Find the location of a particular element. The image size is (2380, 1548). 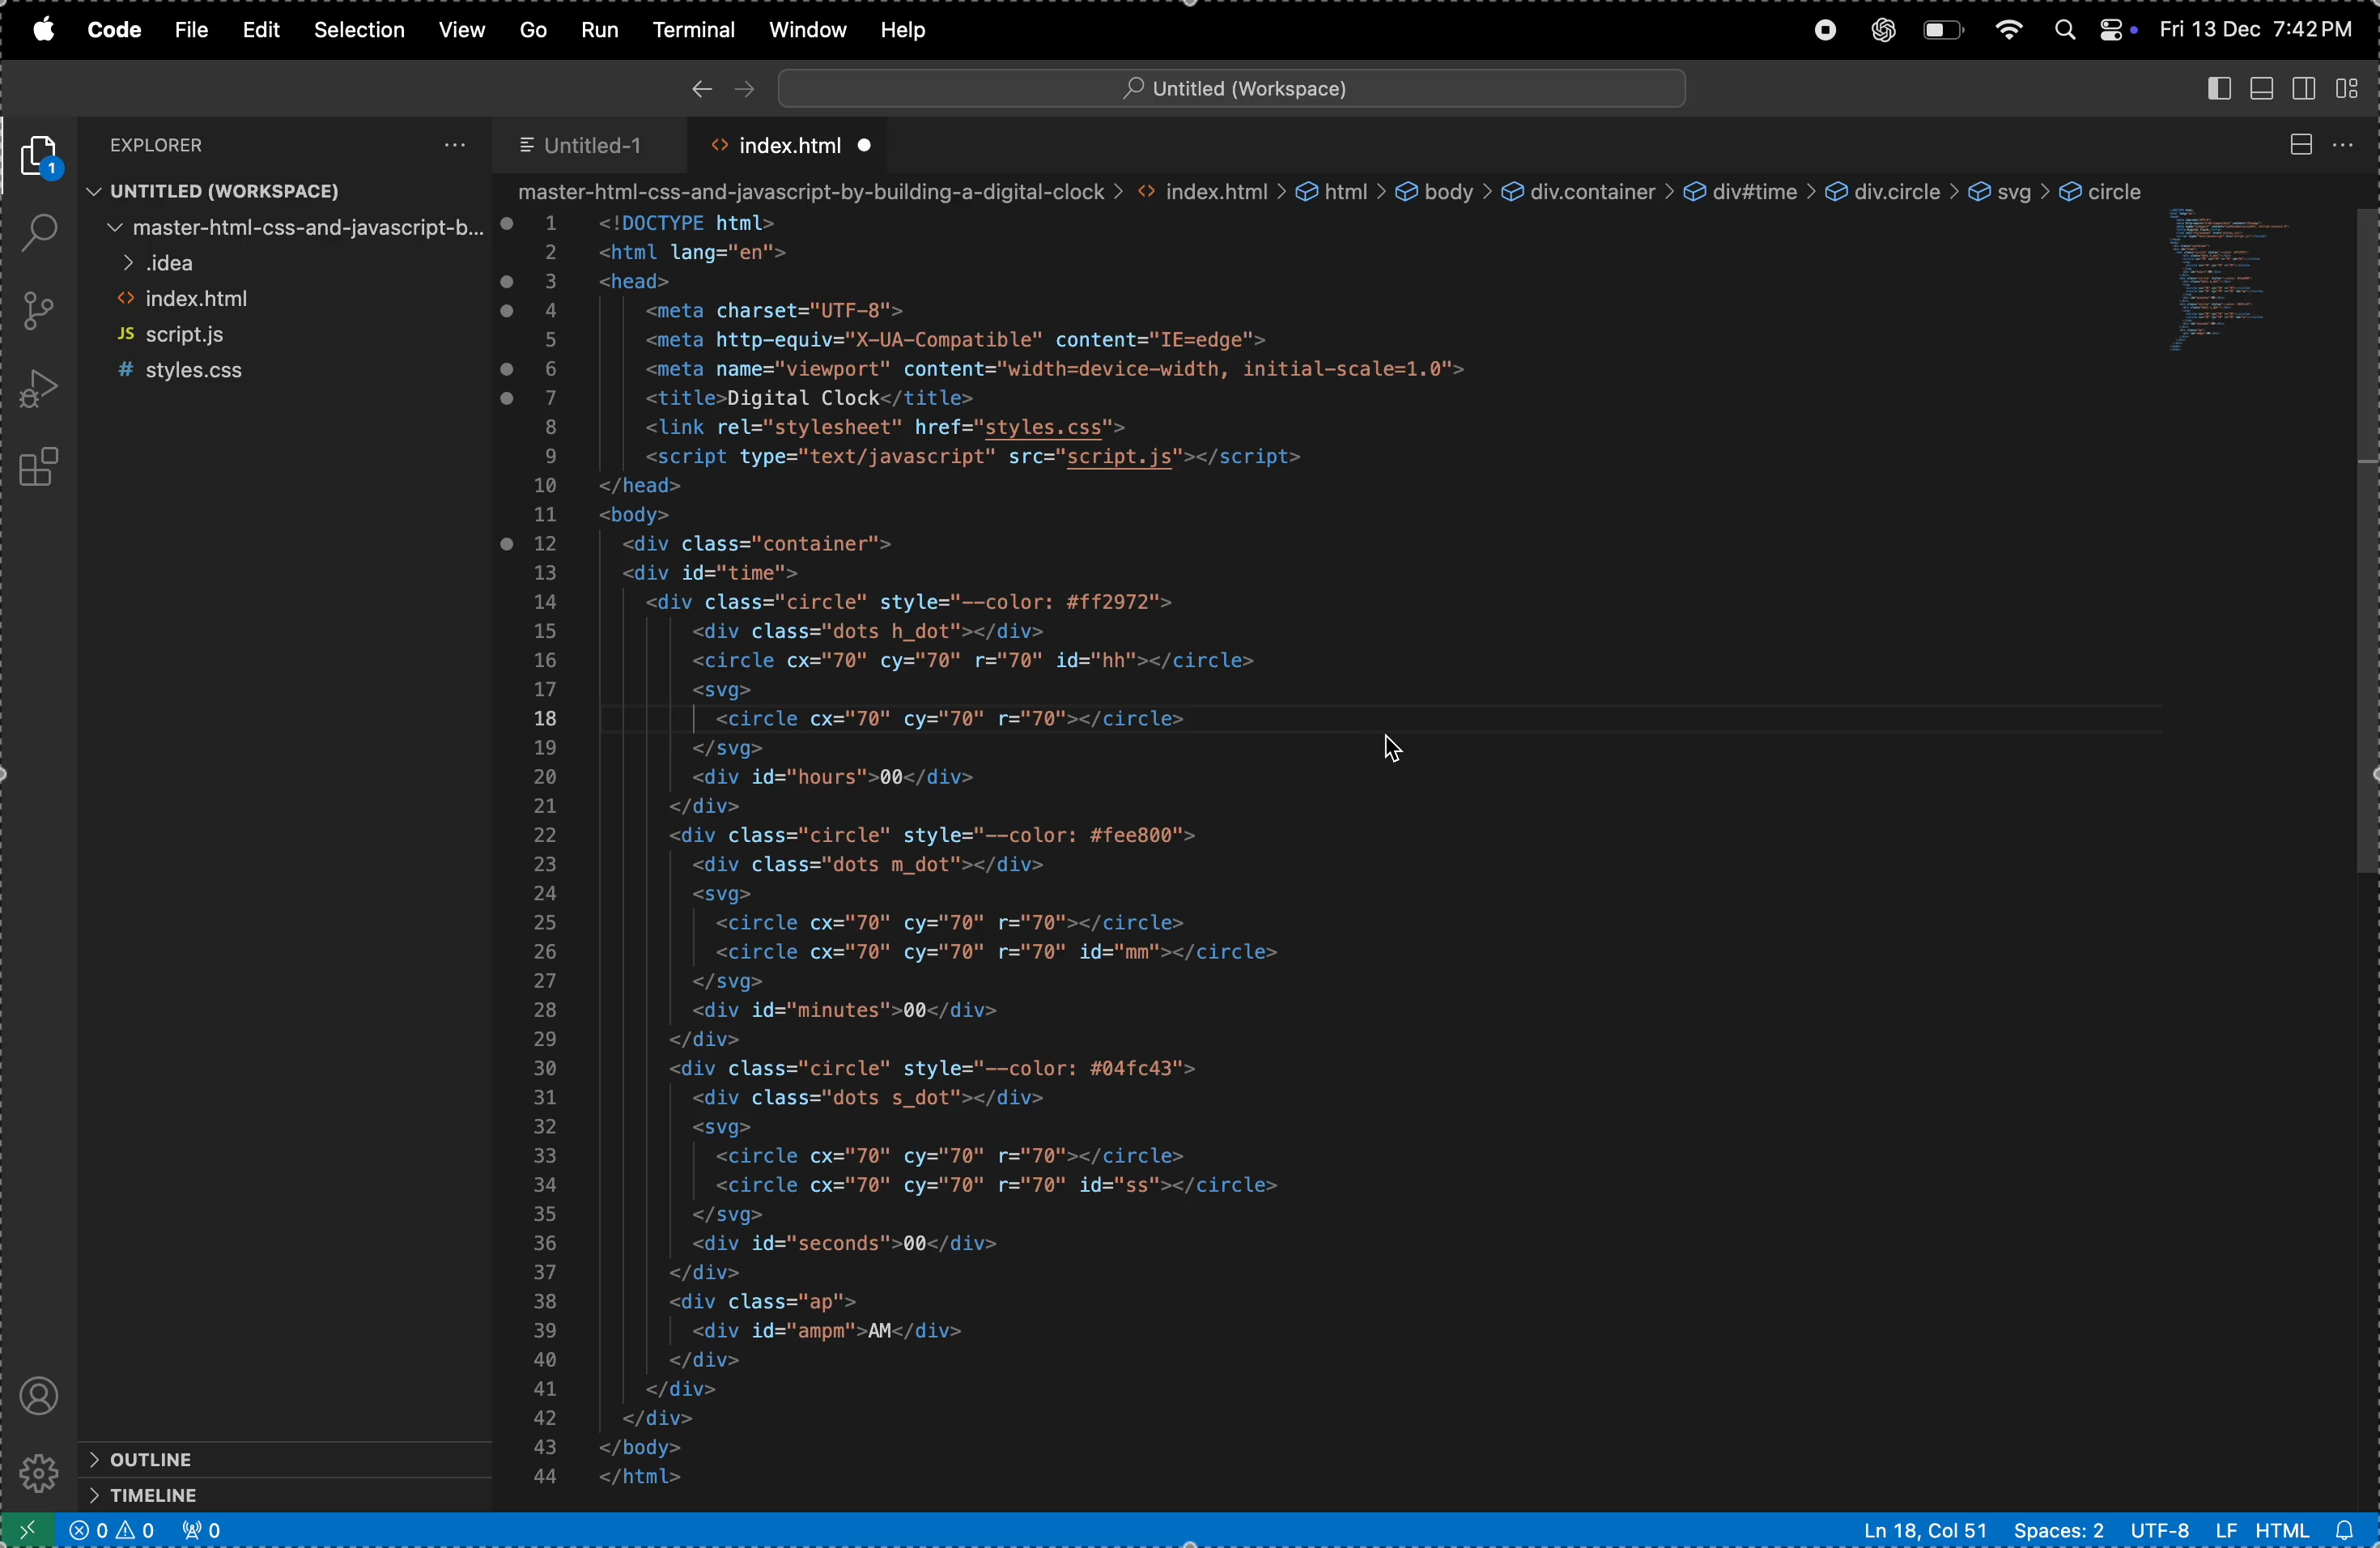

Line Number is located at coordinates (545, 848).